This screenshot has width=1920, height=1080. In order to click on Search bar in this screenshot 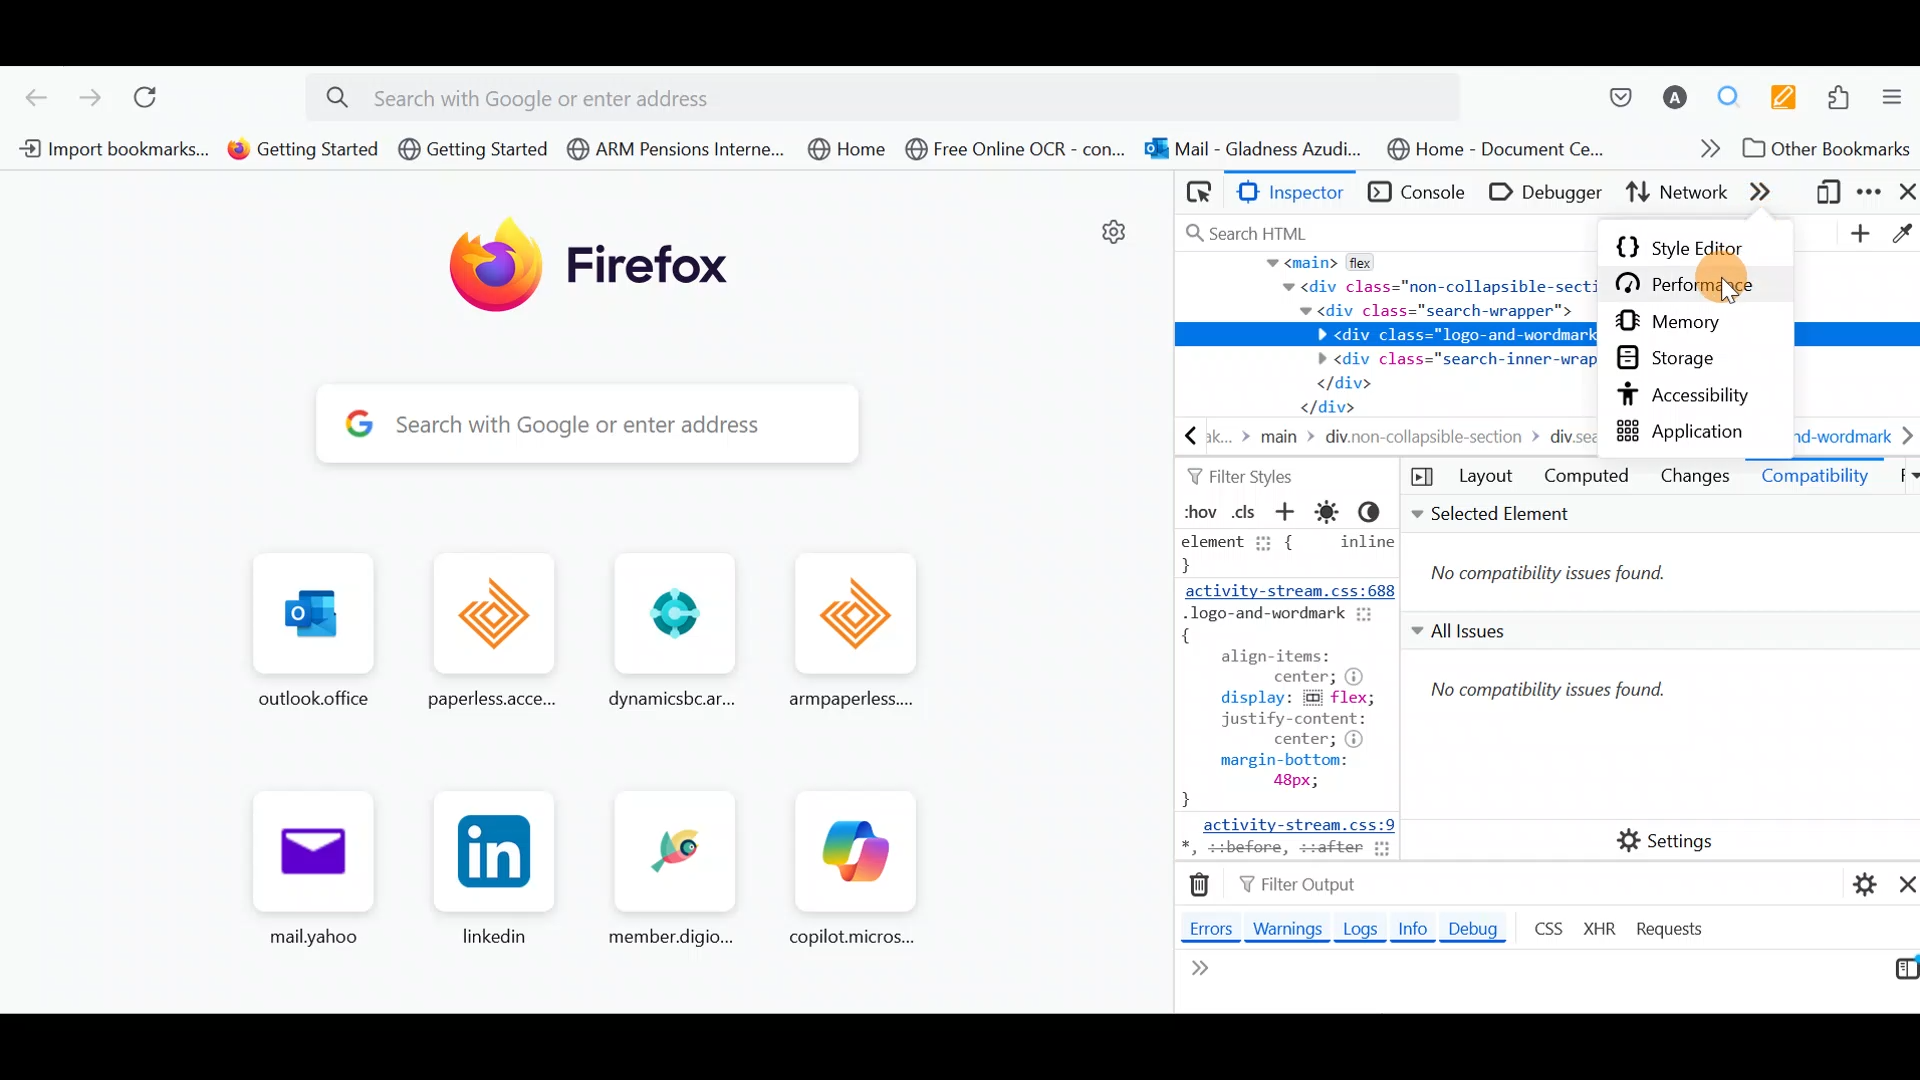, I will do `click(531, 424)`.